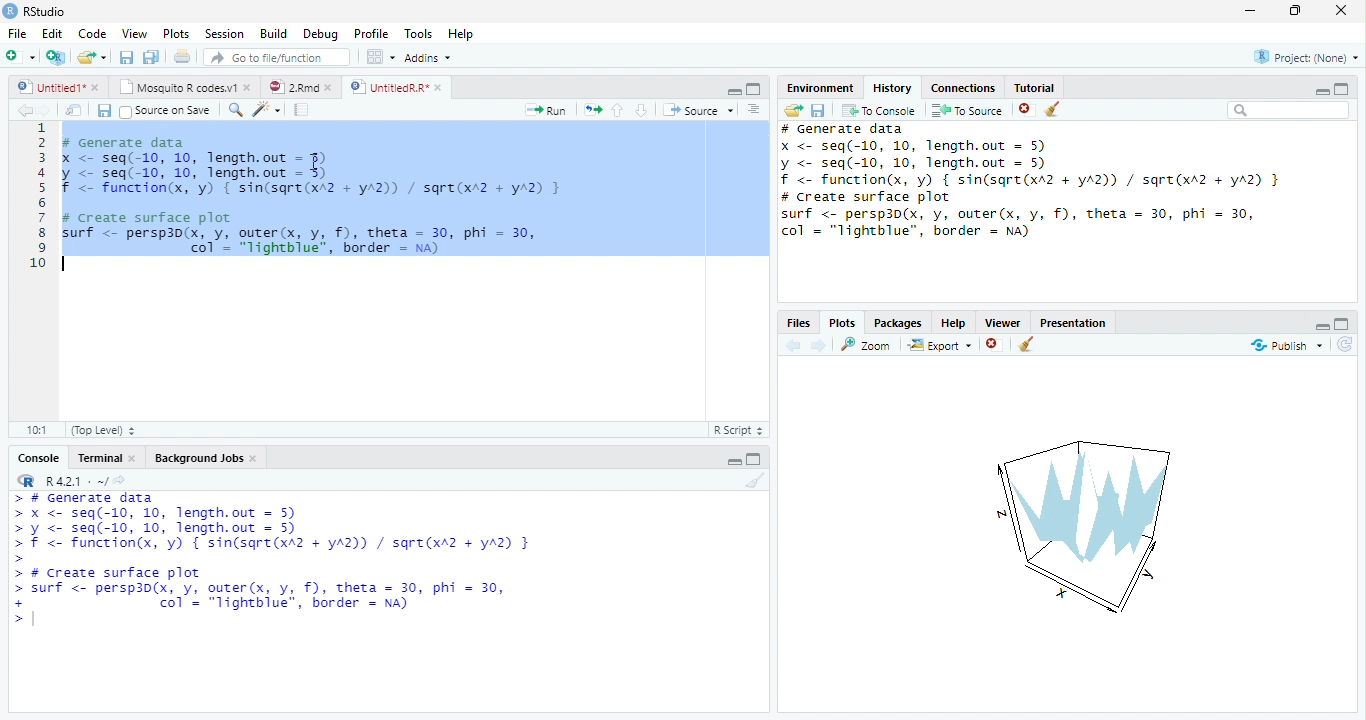  Describe the element at coordinates (819, 345) in the screenshot. I see `Next plot` at that location.